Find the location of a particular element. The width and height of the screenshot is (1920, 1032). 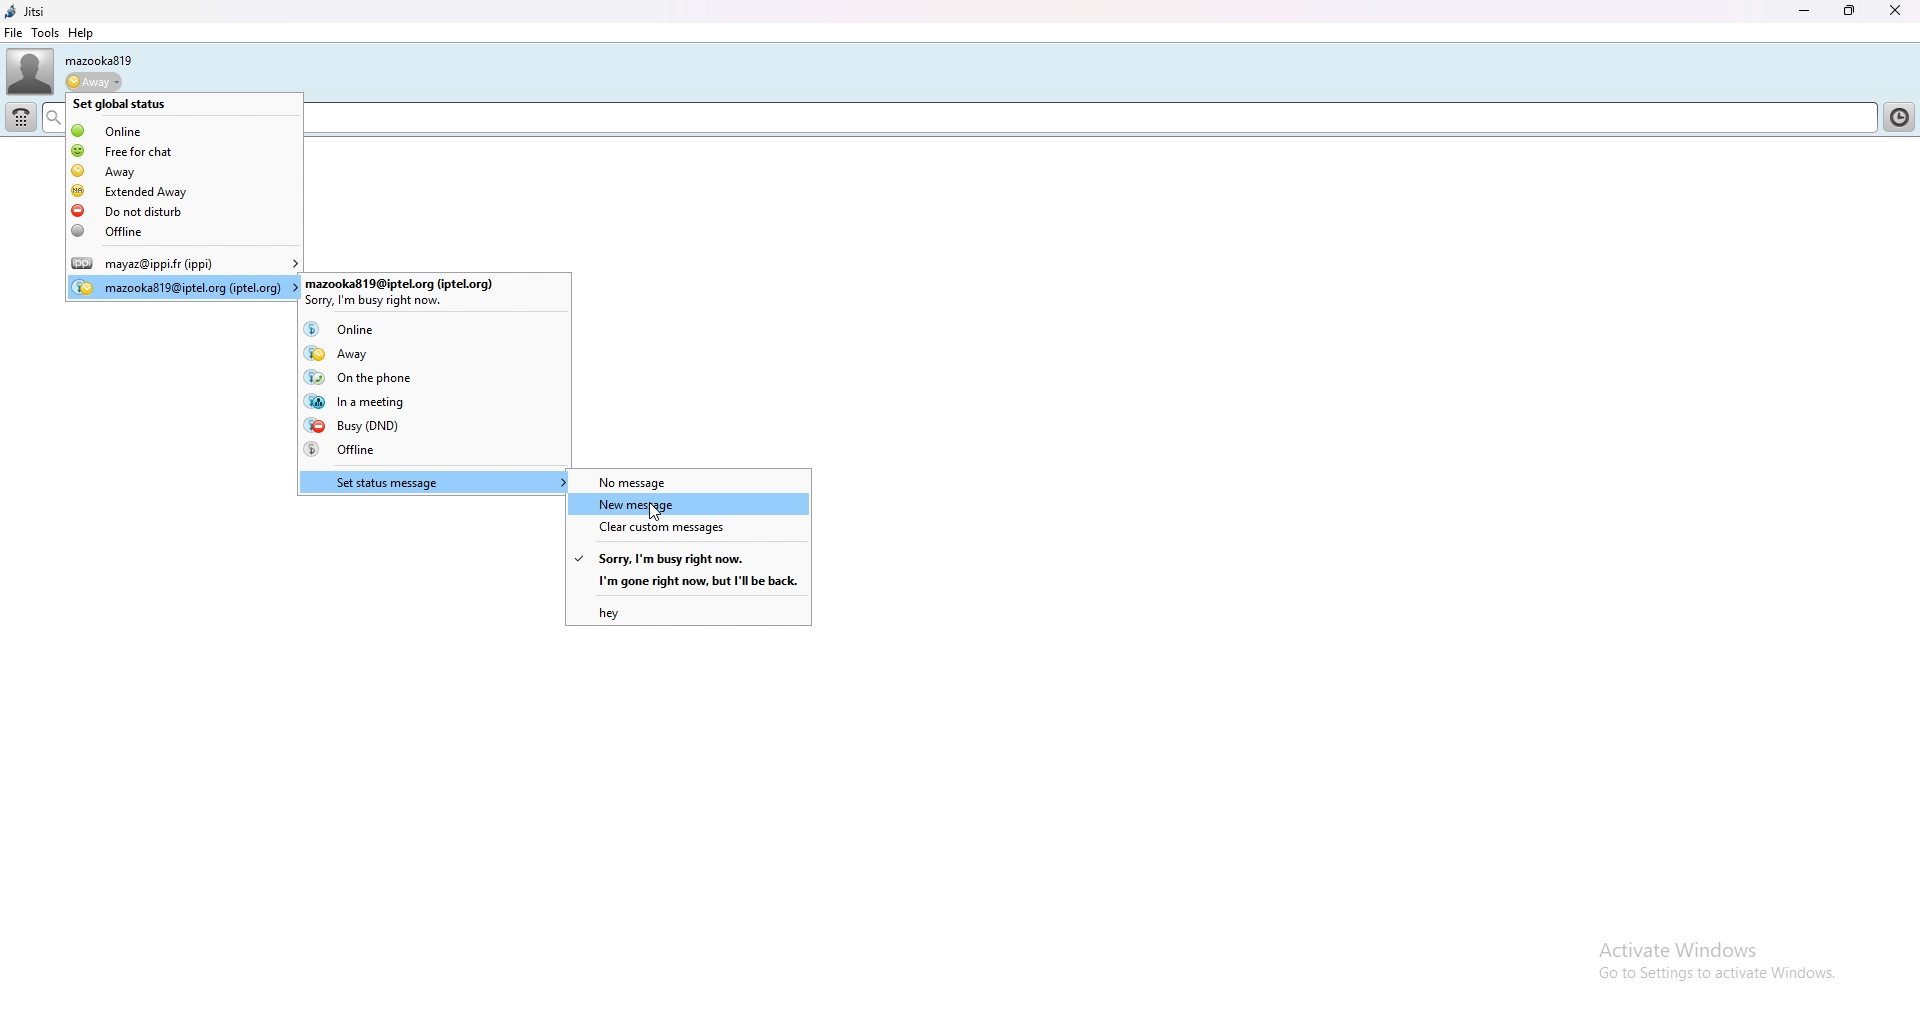

help is located at coordinates (80, 33).